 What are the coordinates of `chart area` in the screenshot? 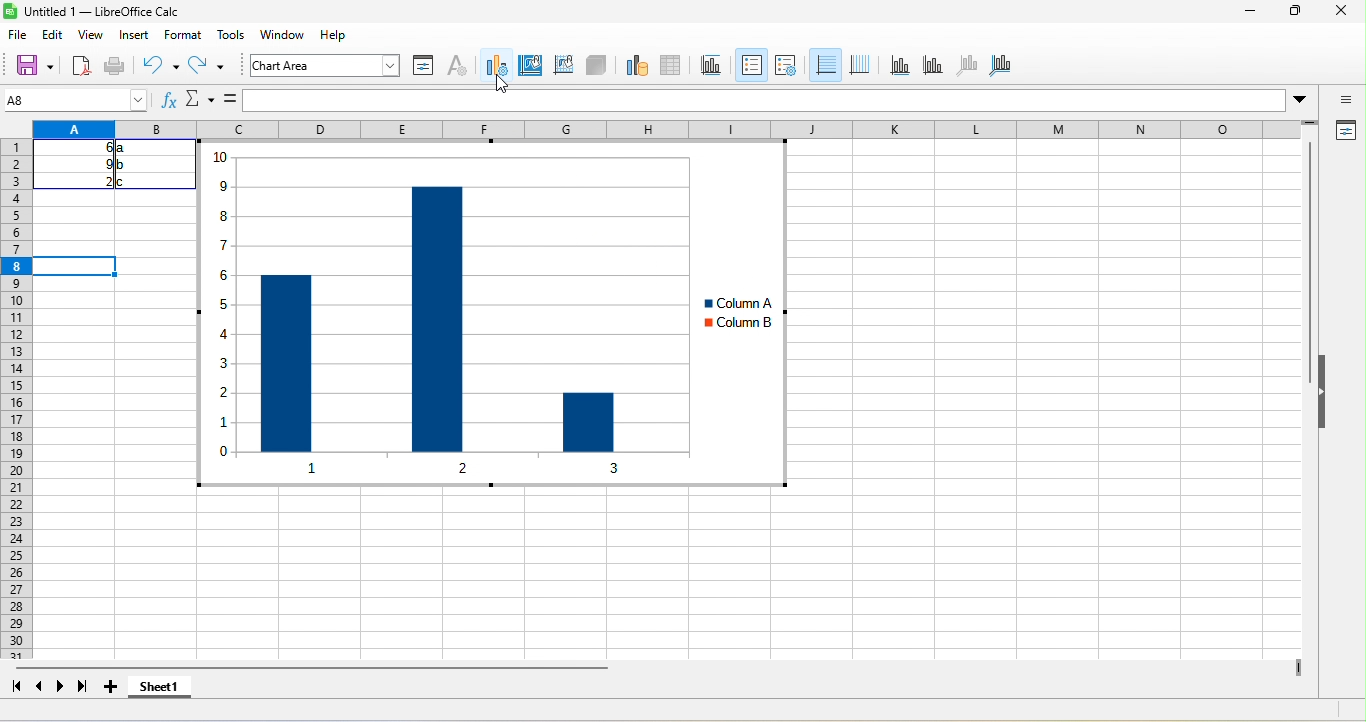 It's located at (532, 65).